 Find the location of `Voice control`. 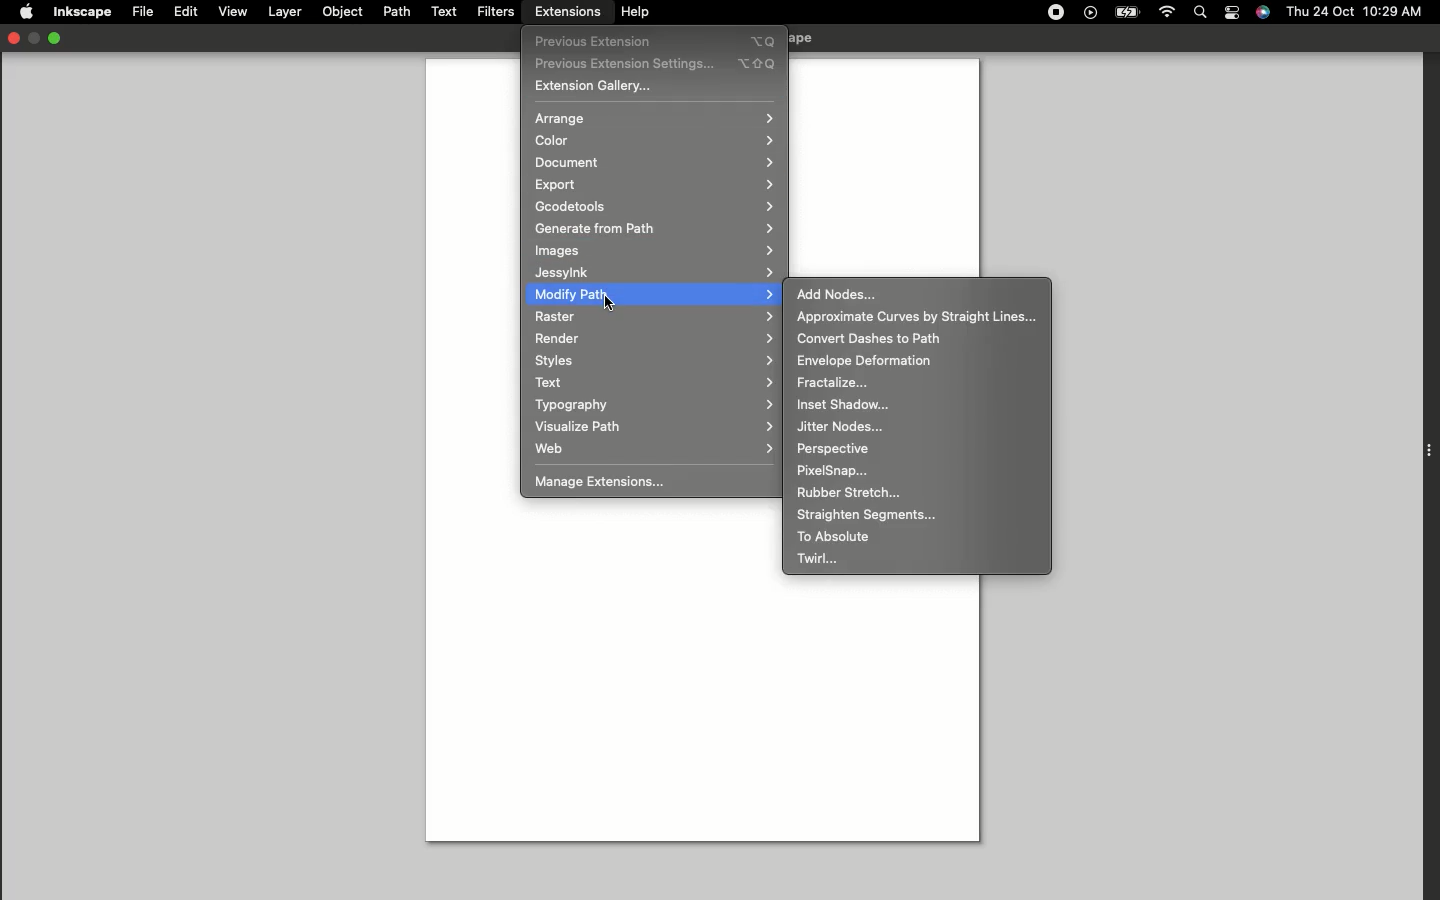

Voice control is located at coordinates (1263, 12).